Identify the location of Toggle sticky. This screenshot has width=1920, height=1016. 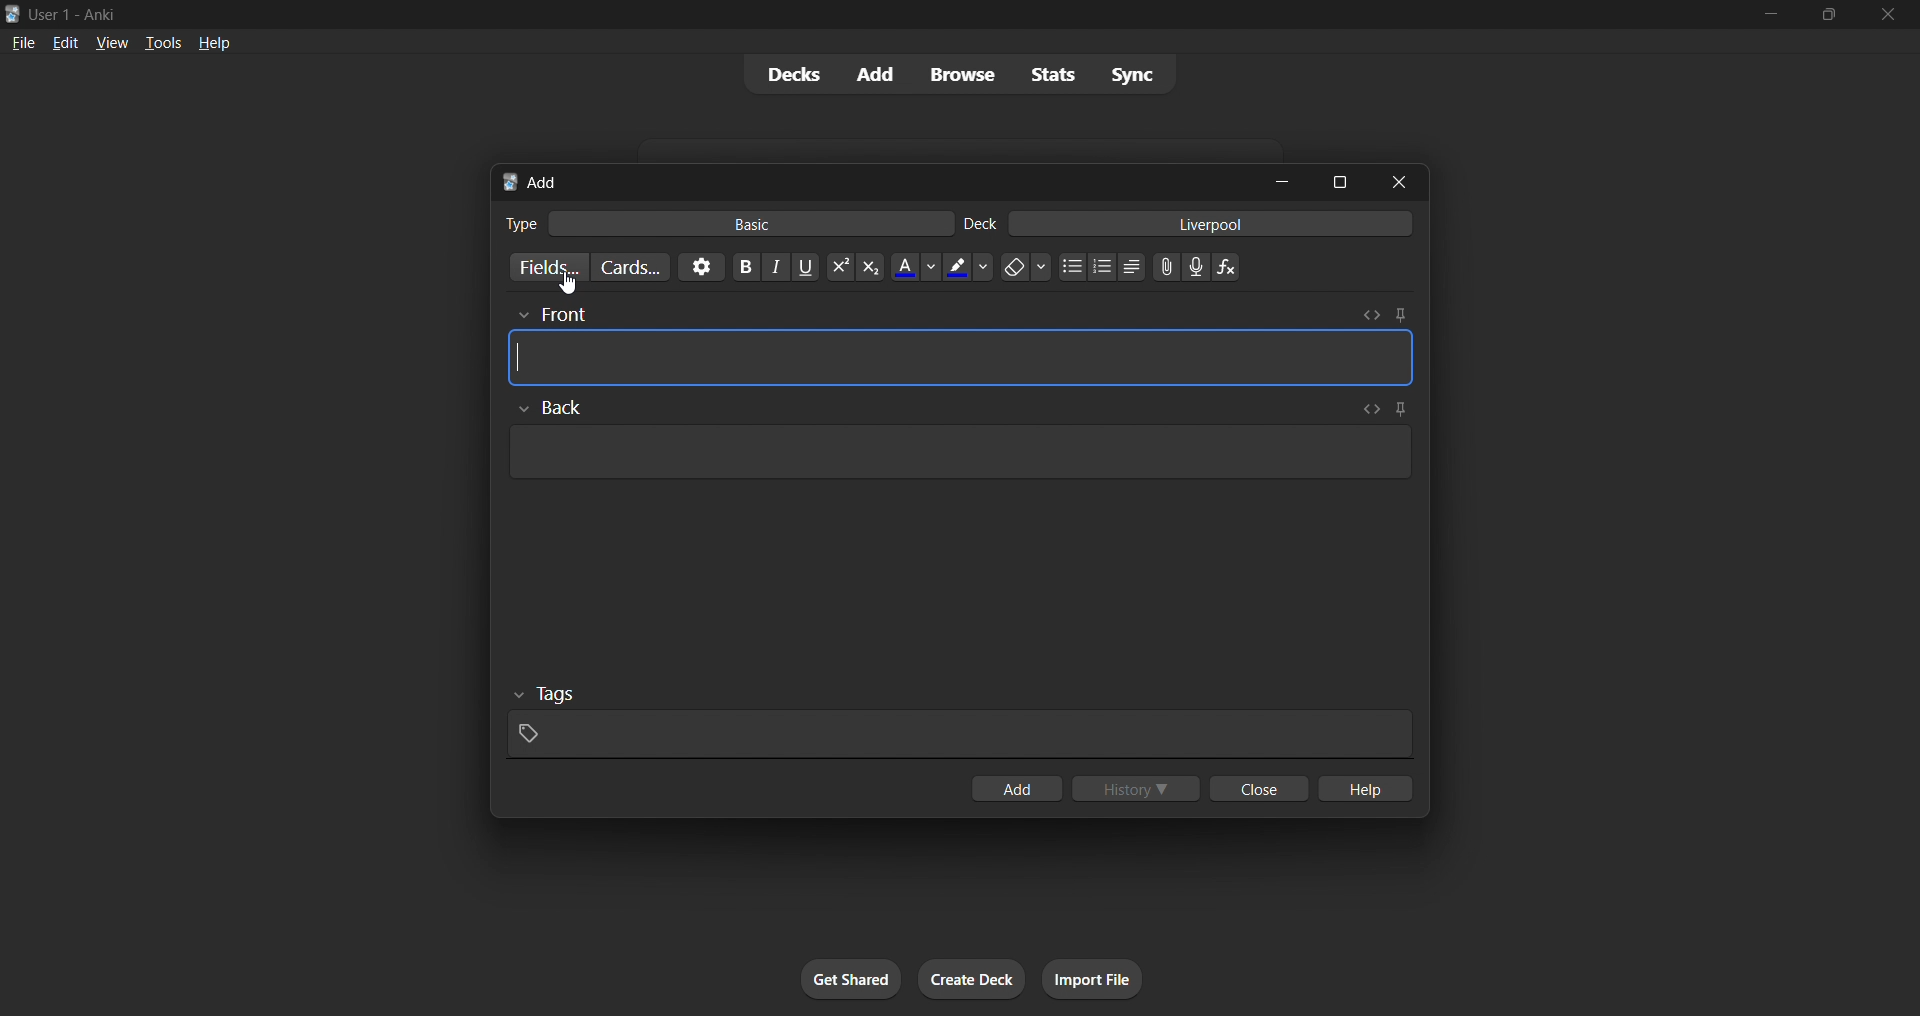
(1397, 411).